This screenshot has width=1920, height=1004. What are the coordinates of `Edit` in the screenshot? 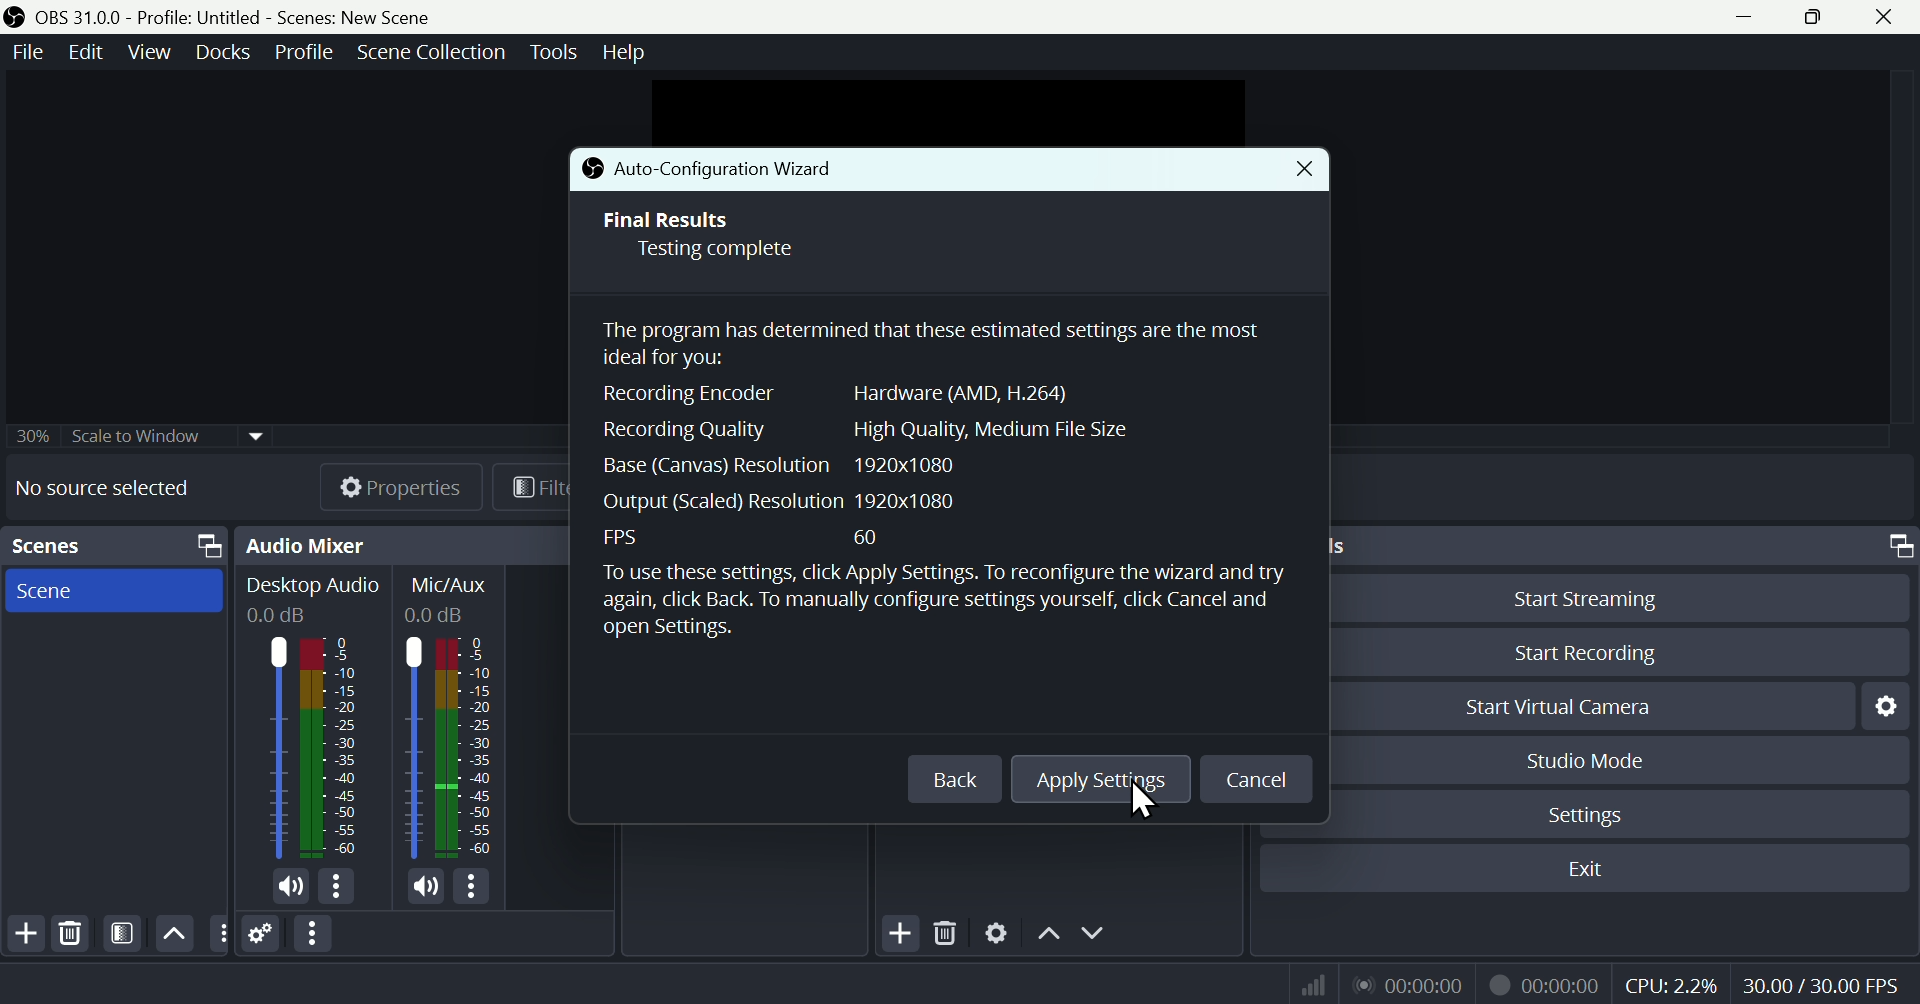 It's located at (88, 53).